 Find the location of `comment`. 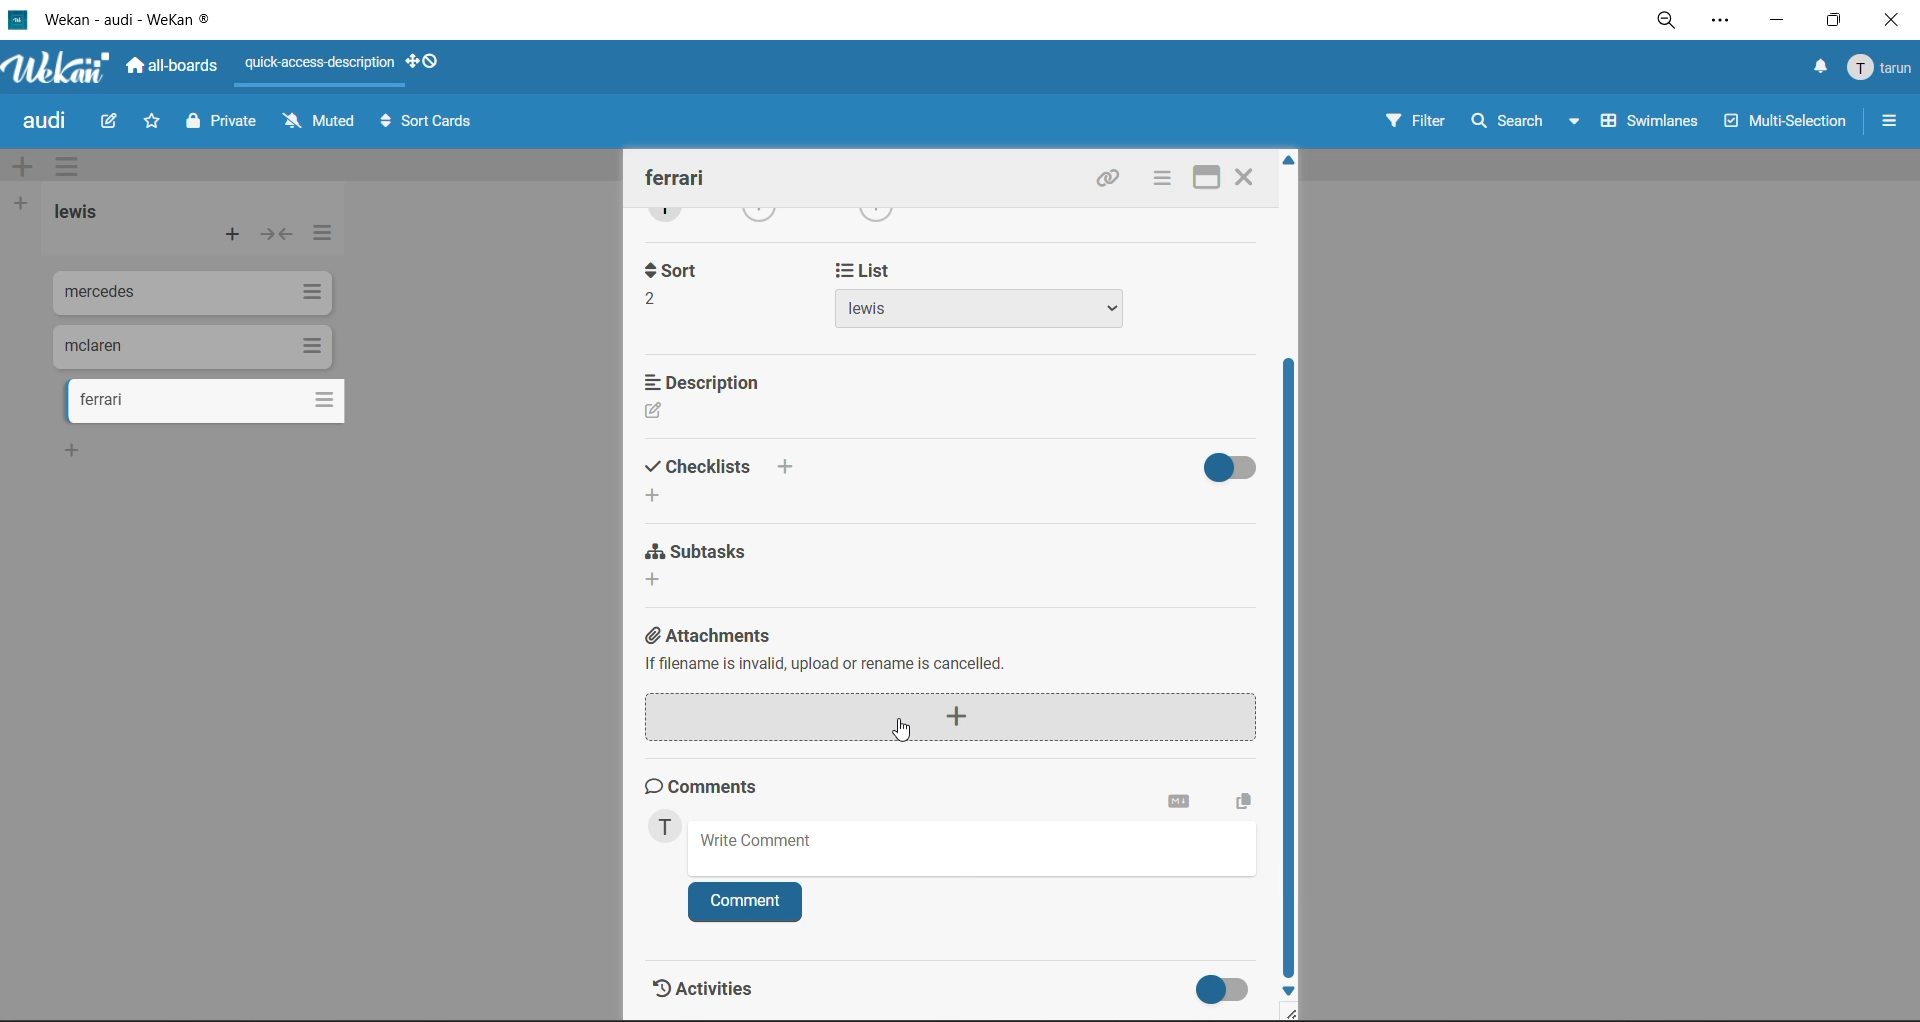

comment is located at coordinates (742, 901).